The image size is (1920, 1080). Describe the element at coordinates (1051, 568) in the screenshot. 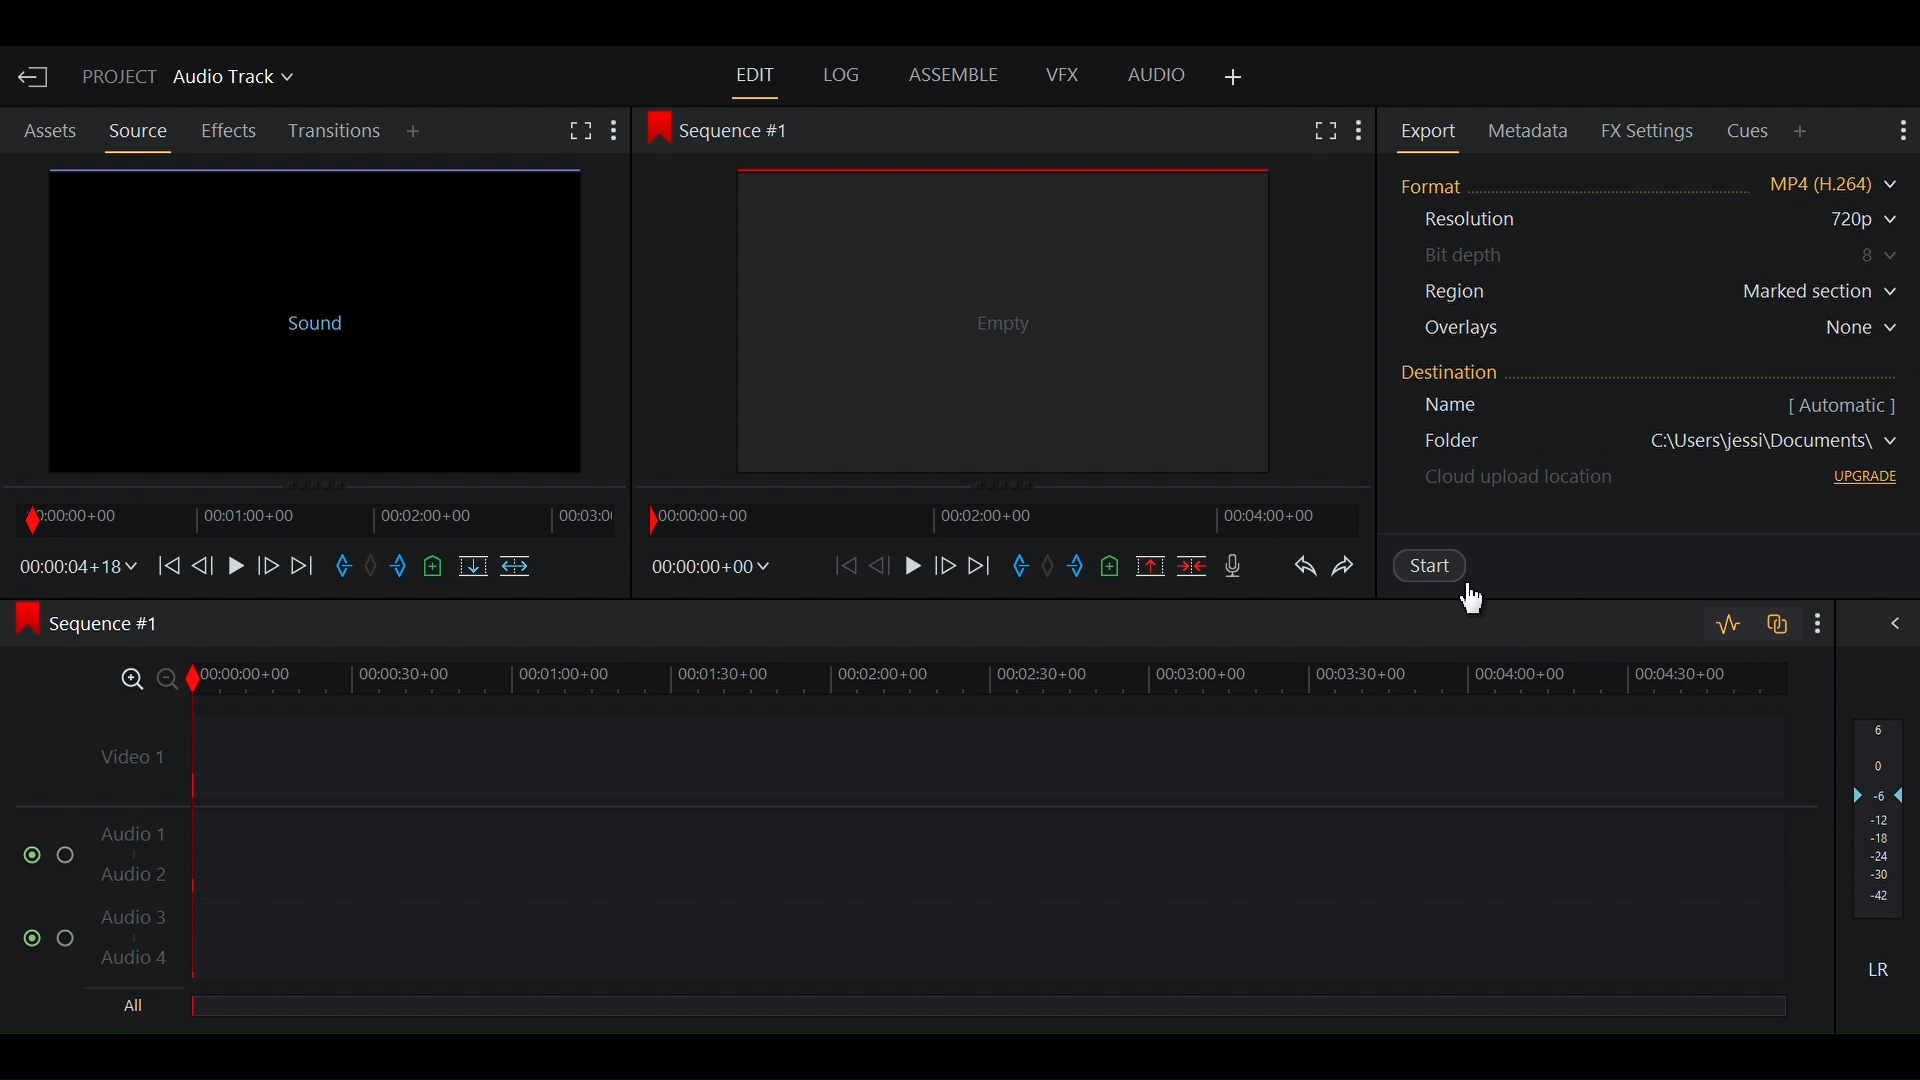

I see `Clear marks` at that location.